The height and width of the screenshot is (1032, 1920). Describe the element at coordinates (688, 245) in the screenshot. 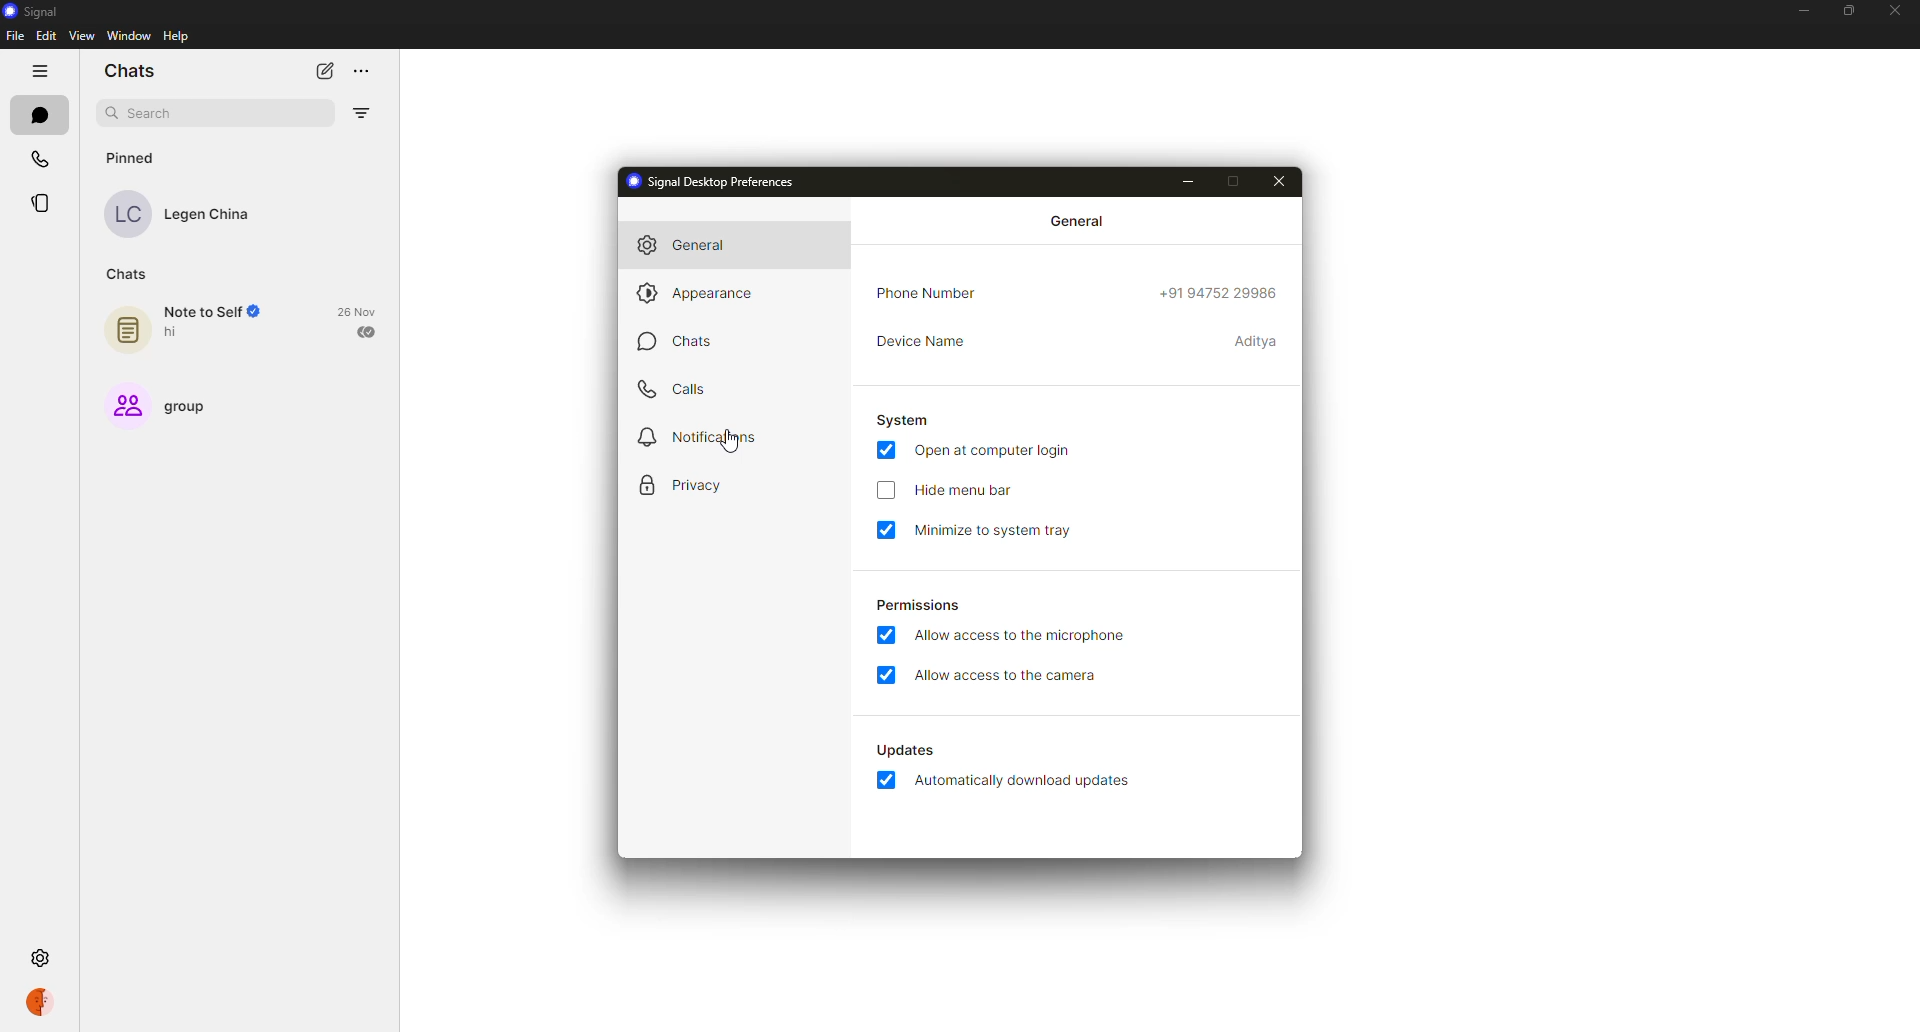

I see `general` at that location.